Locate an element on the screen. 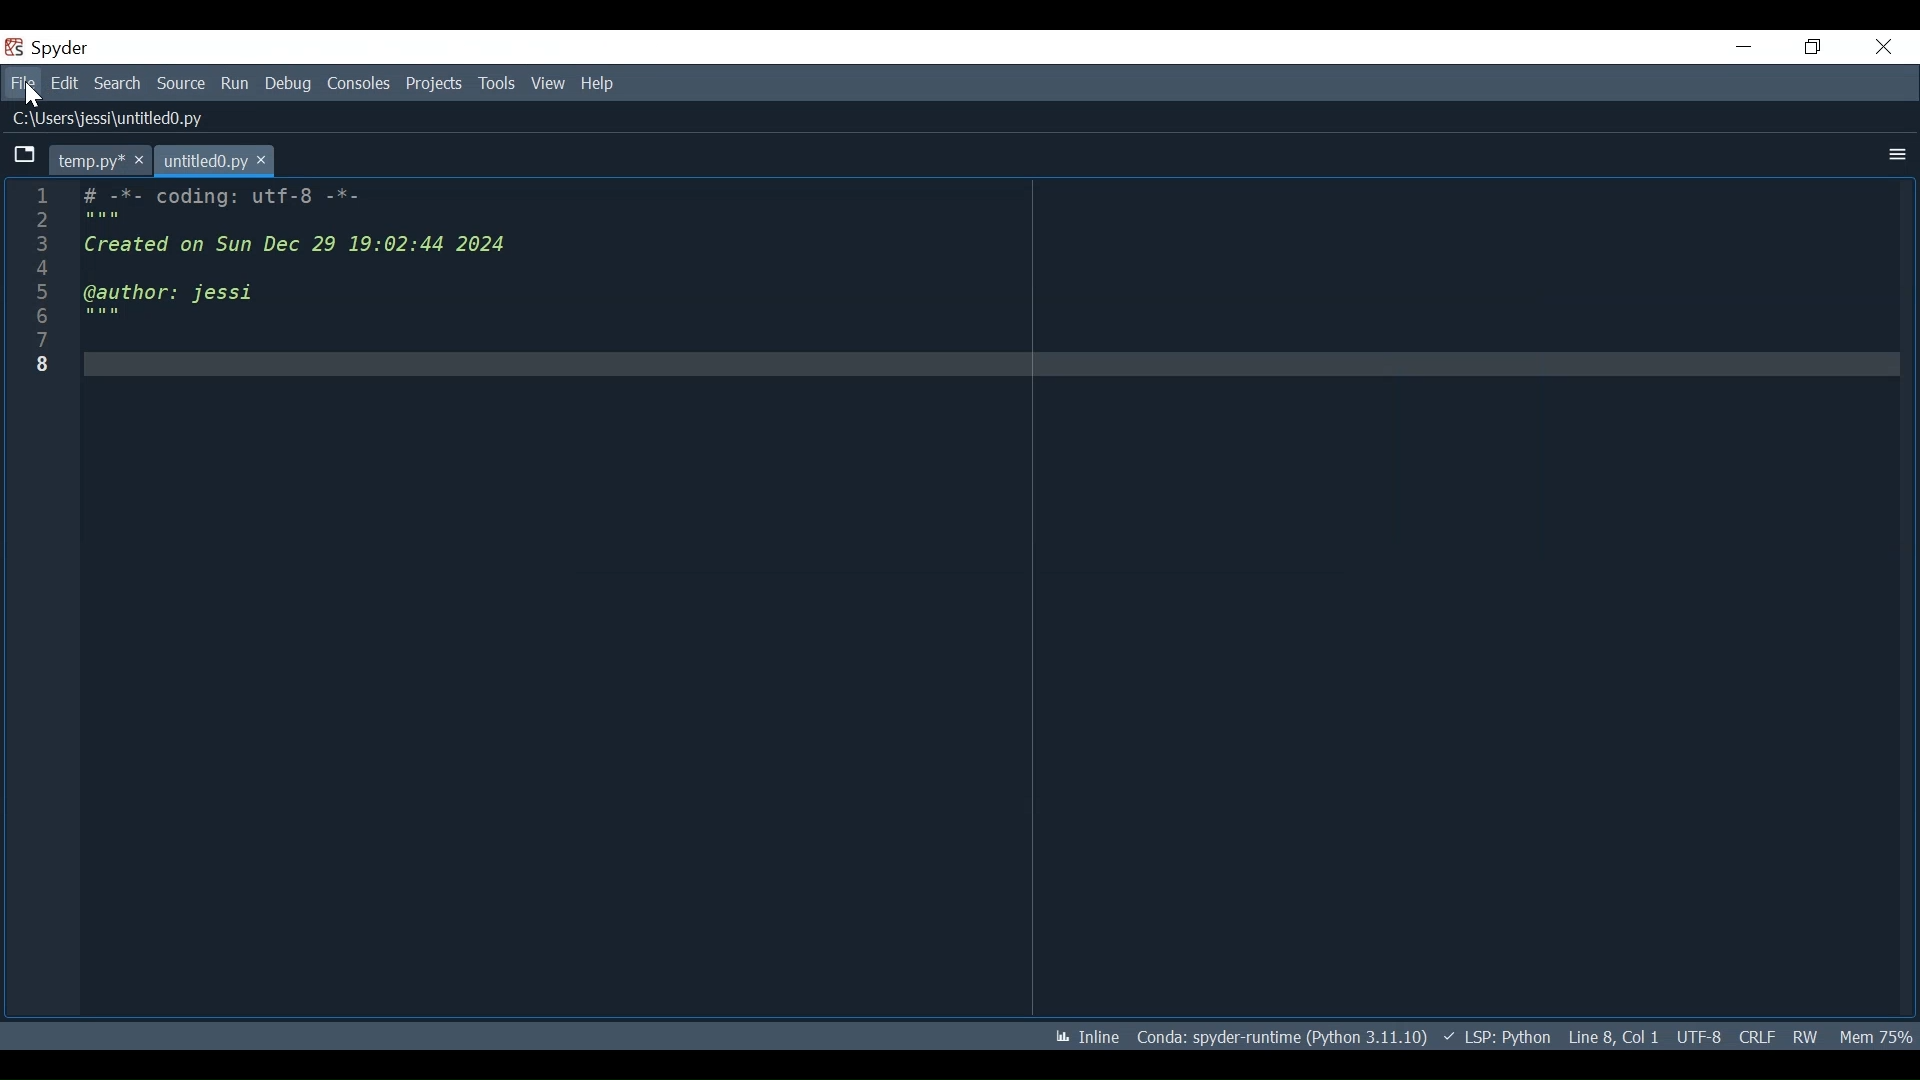 The height and width of the screenshot is (1080, 1920). Browse Tabs is located at coordinates (25, 156).